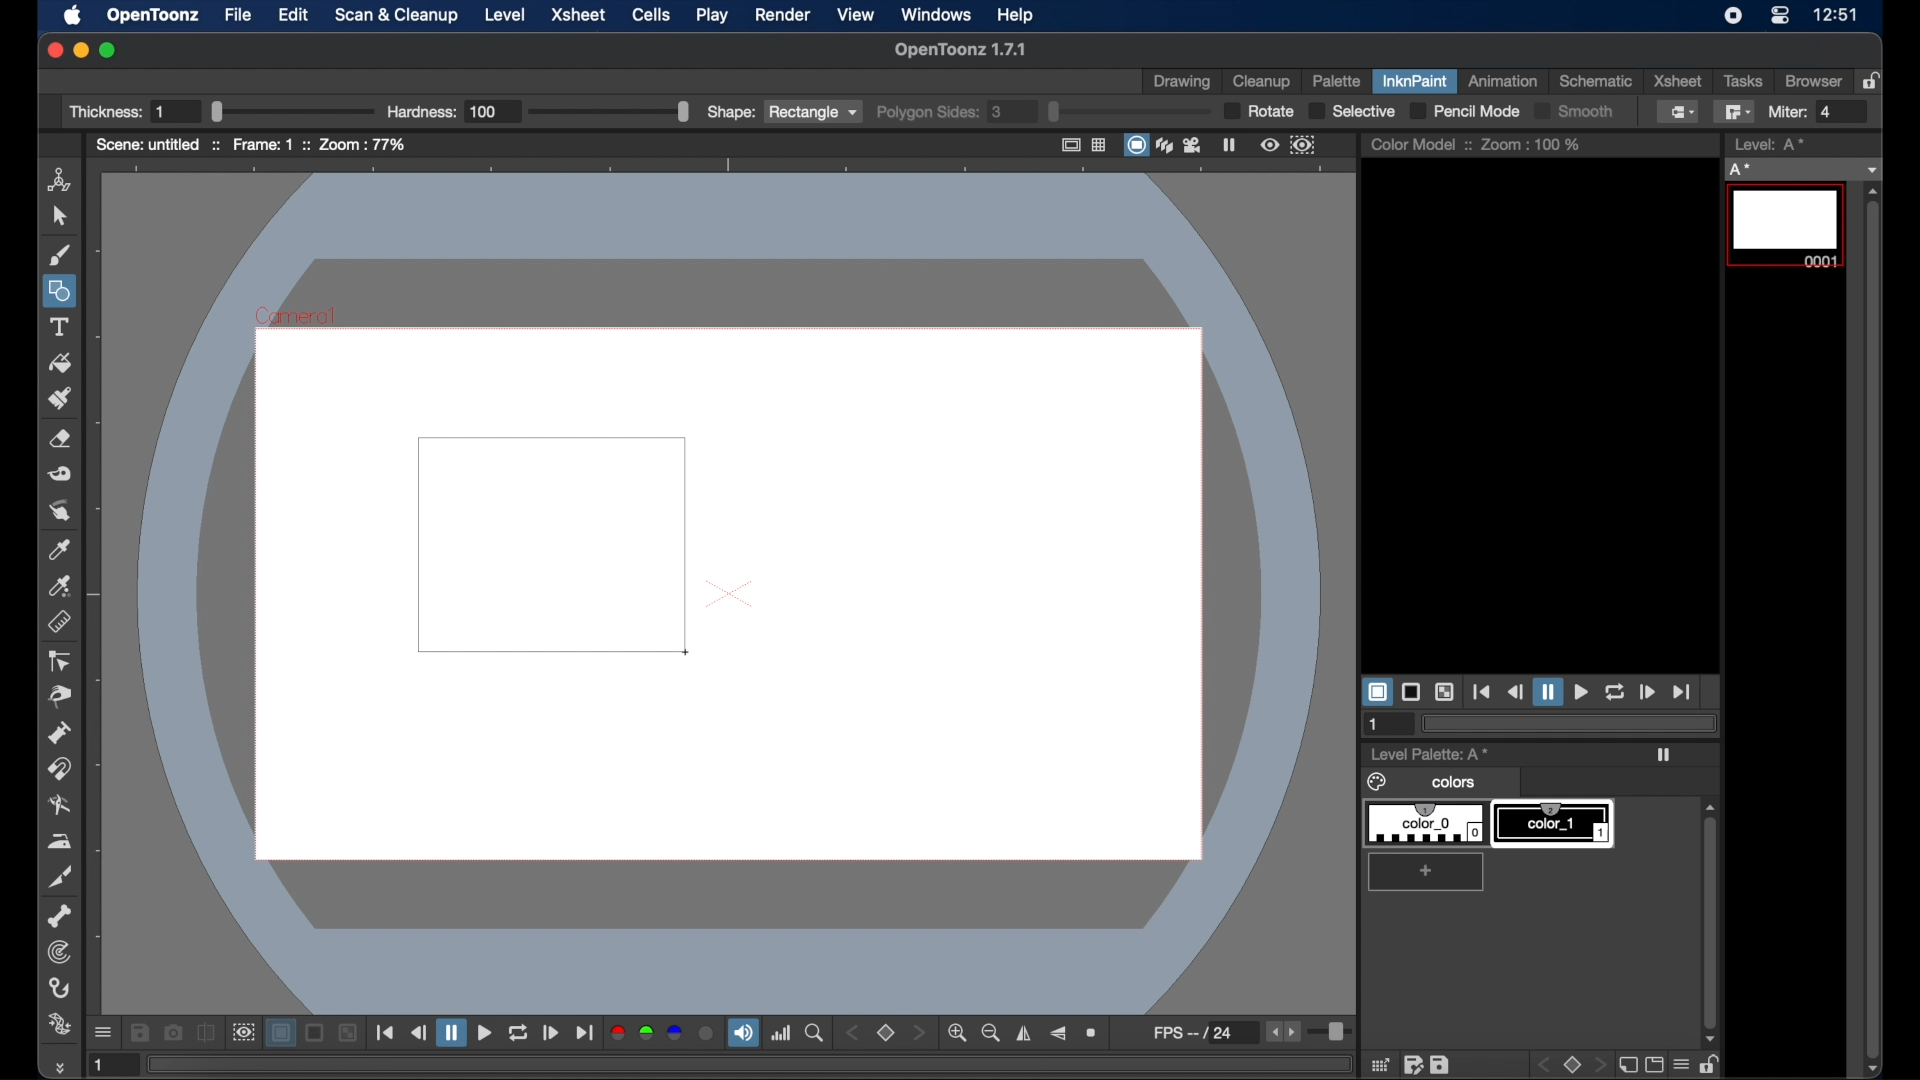 This screenshot has width=1920, height=1080. Describe the element at coordinates (220, 111) in the screenshot. I see `Thickness` at that location.